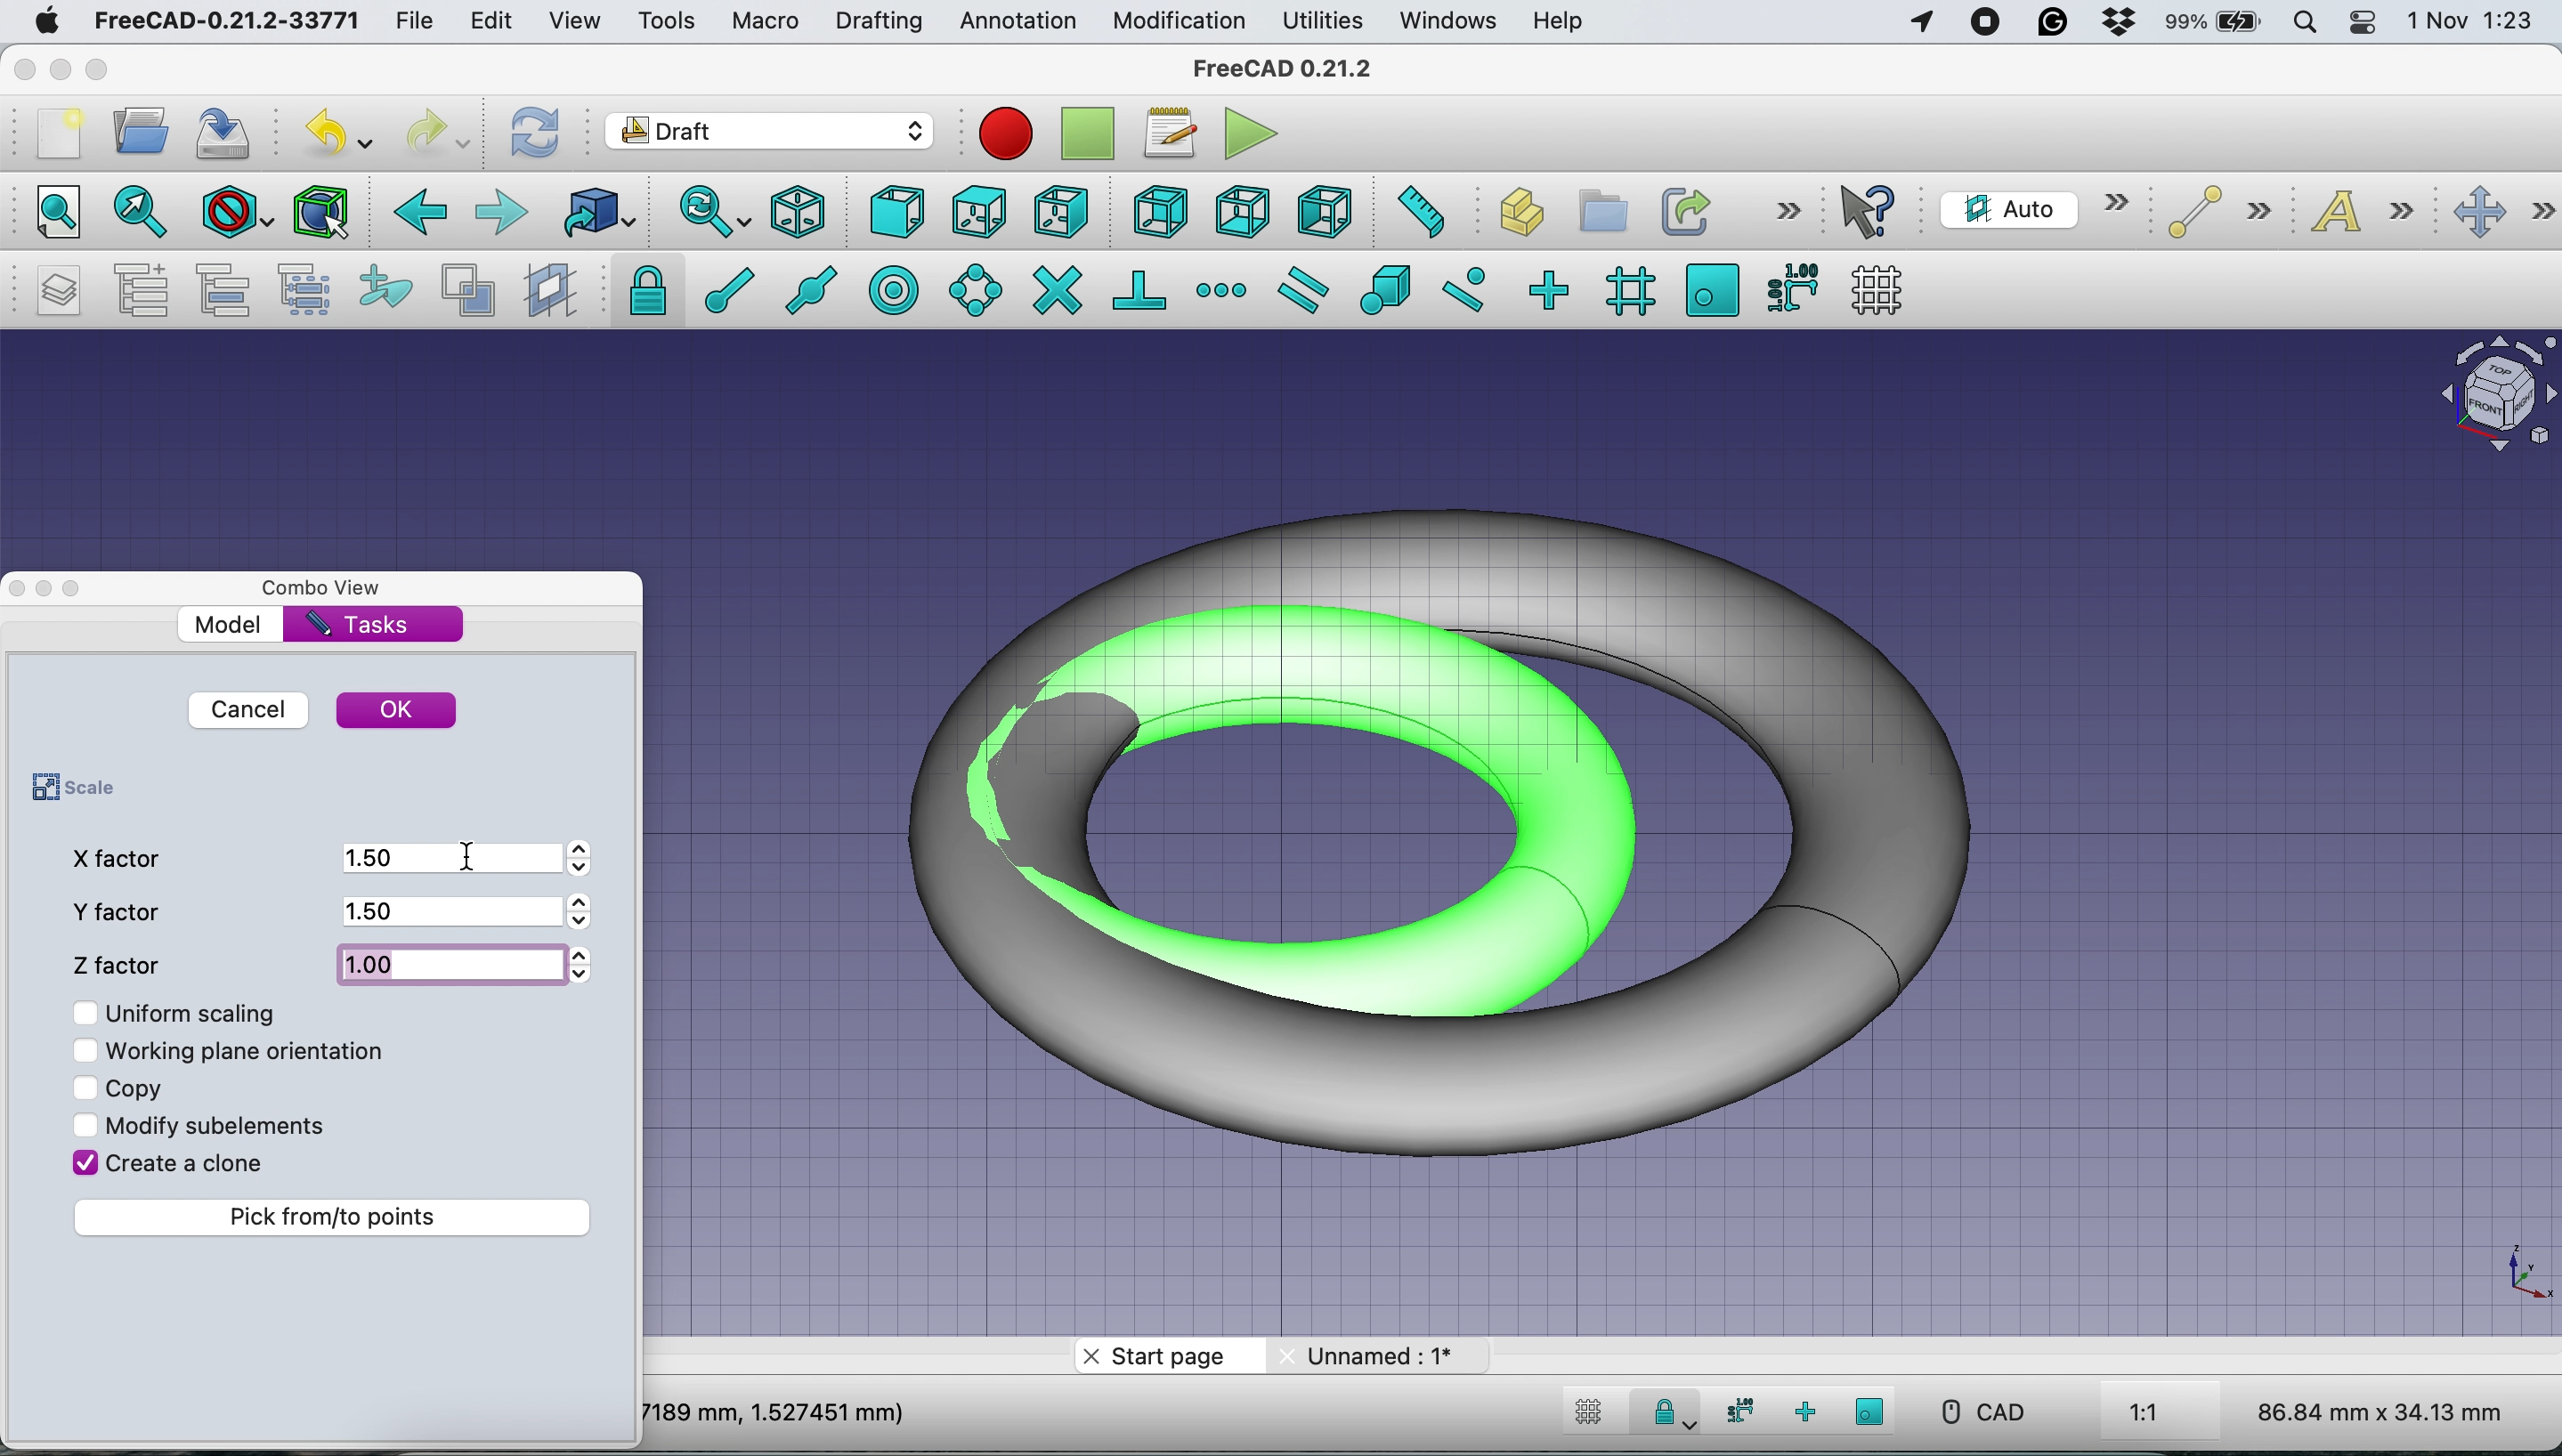  What do you see at coordinates (135, 214) in the screenshot?
I see `fit all selection` at bounding box center [135, 214].